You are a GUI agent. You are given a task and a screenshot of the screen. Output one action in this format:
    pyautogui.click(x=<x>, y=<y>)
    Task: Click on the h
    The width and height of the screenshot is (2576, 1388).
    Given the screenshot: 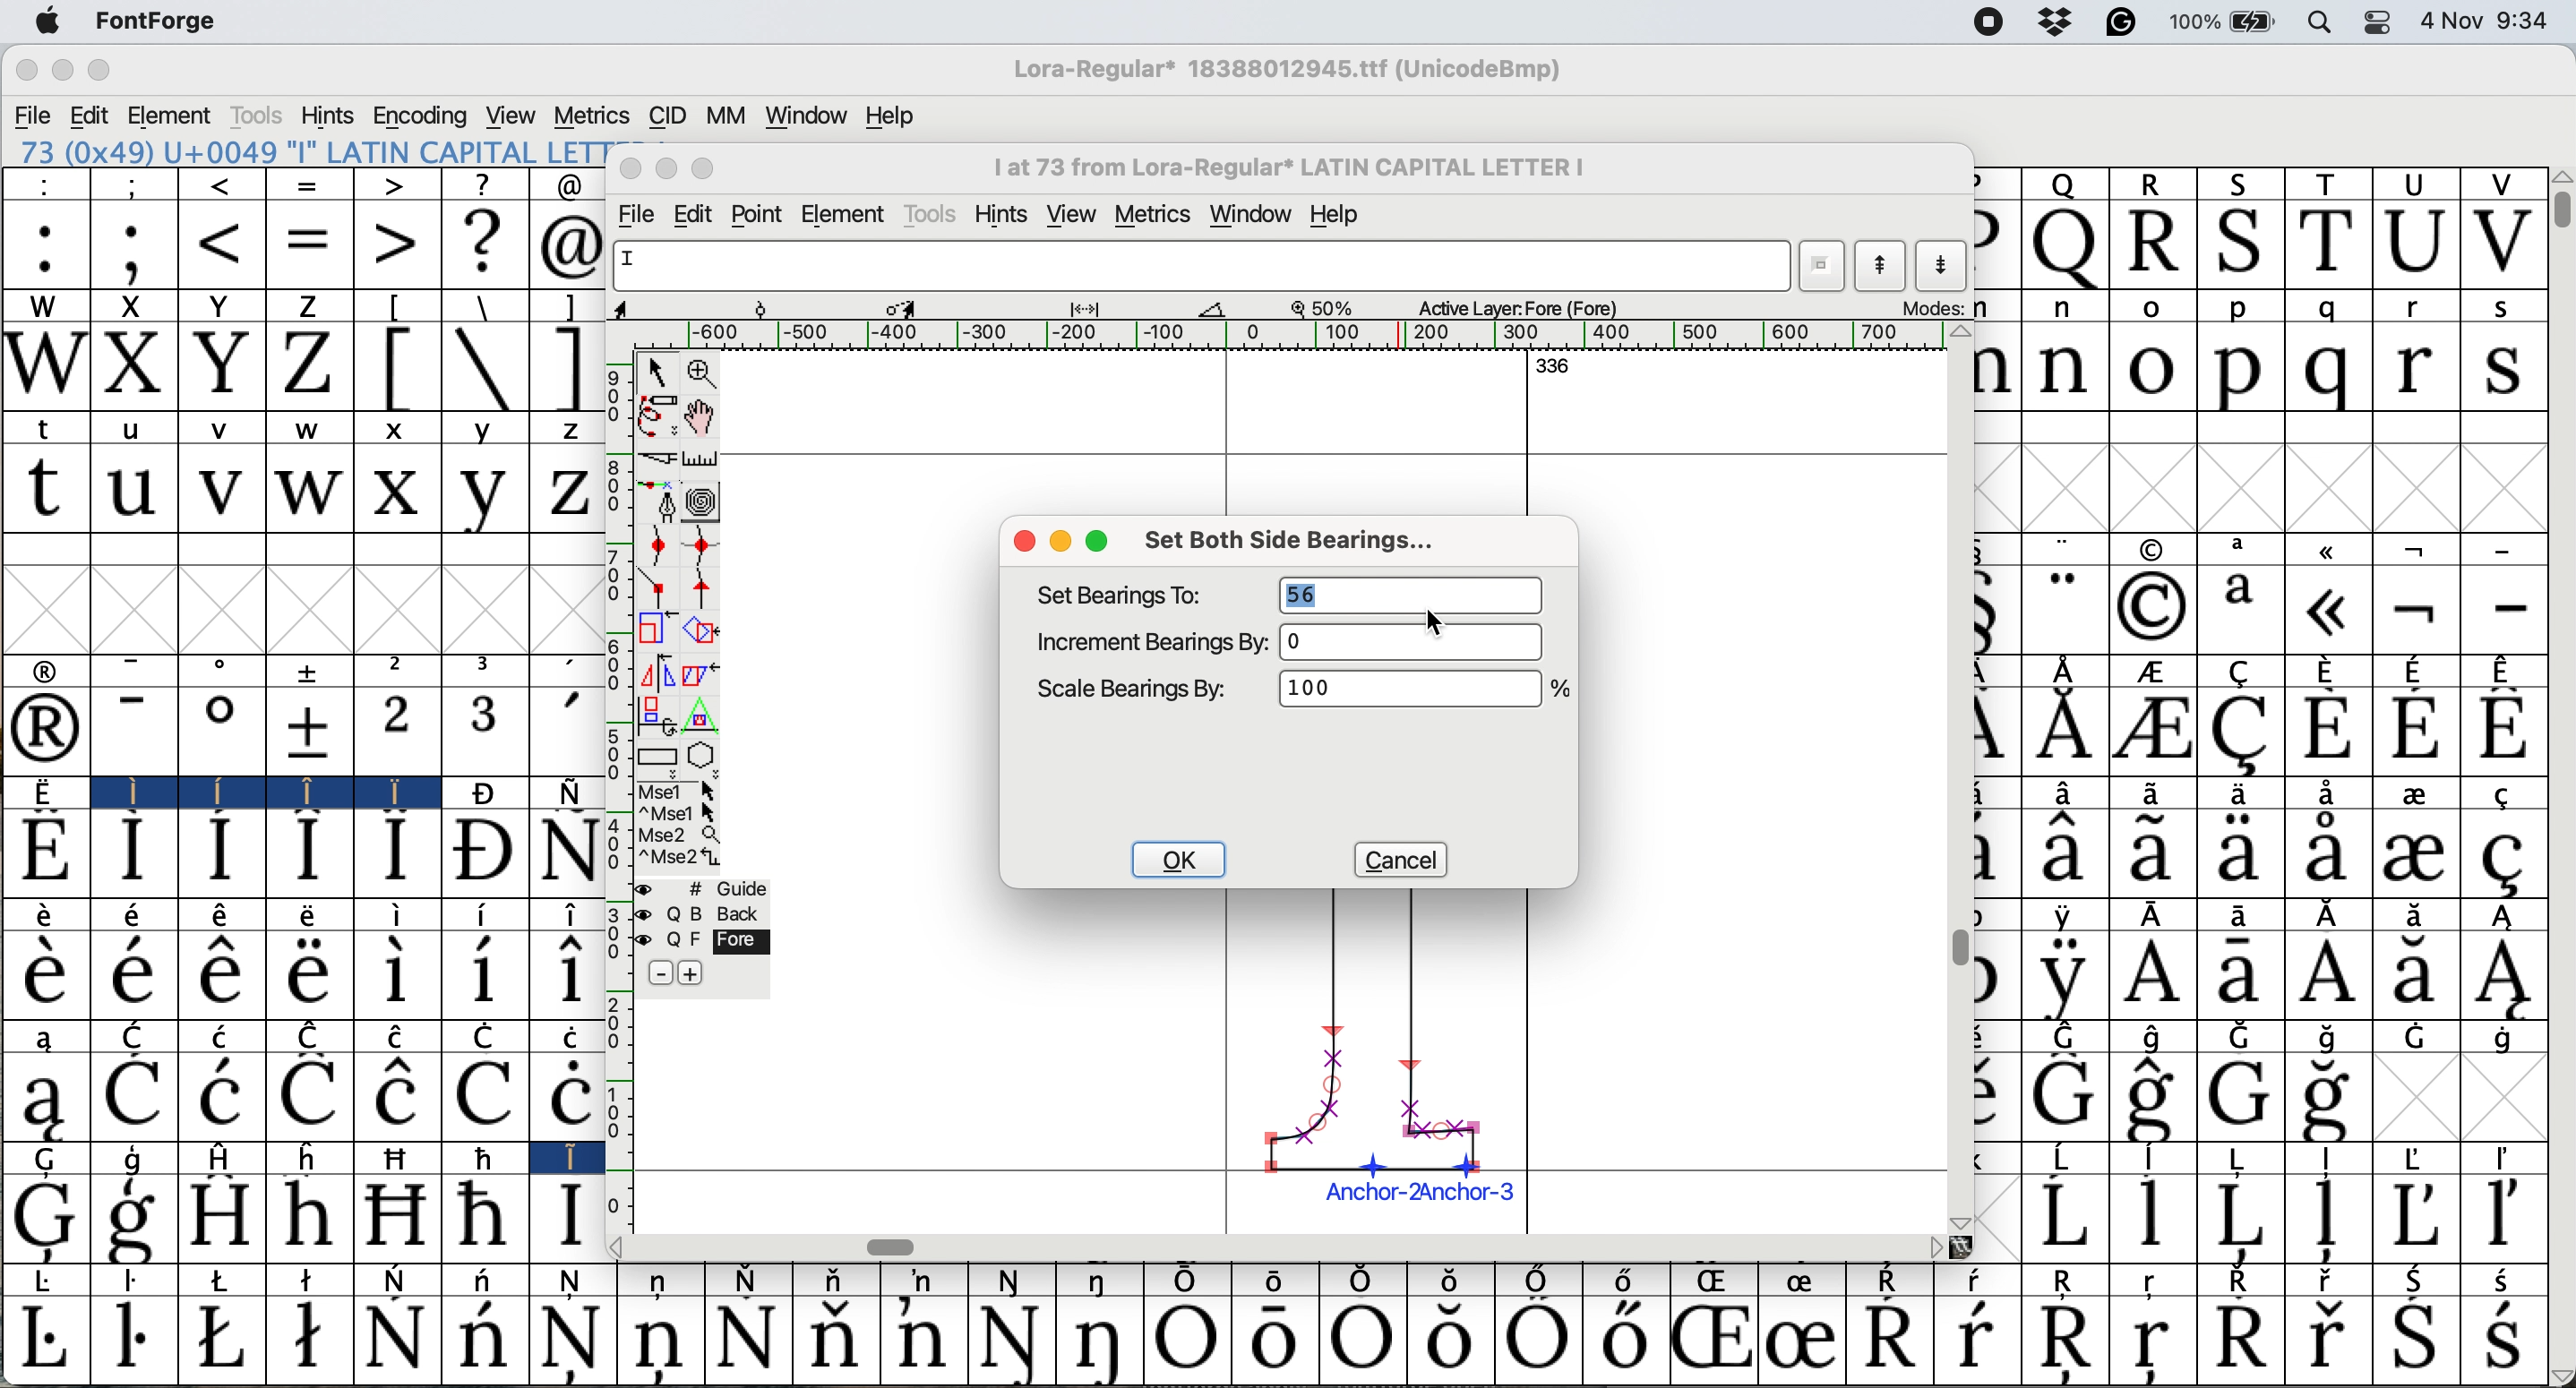 What is the action you would take?
    pyautogui.click(x=314, y=1158)
    